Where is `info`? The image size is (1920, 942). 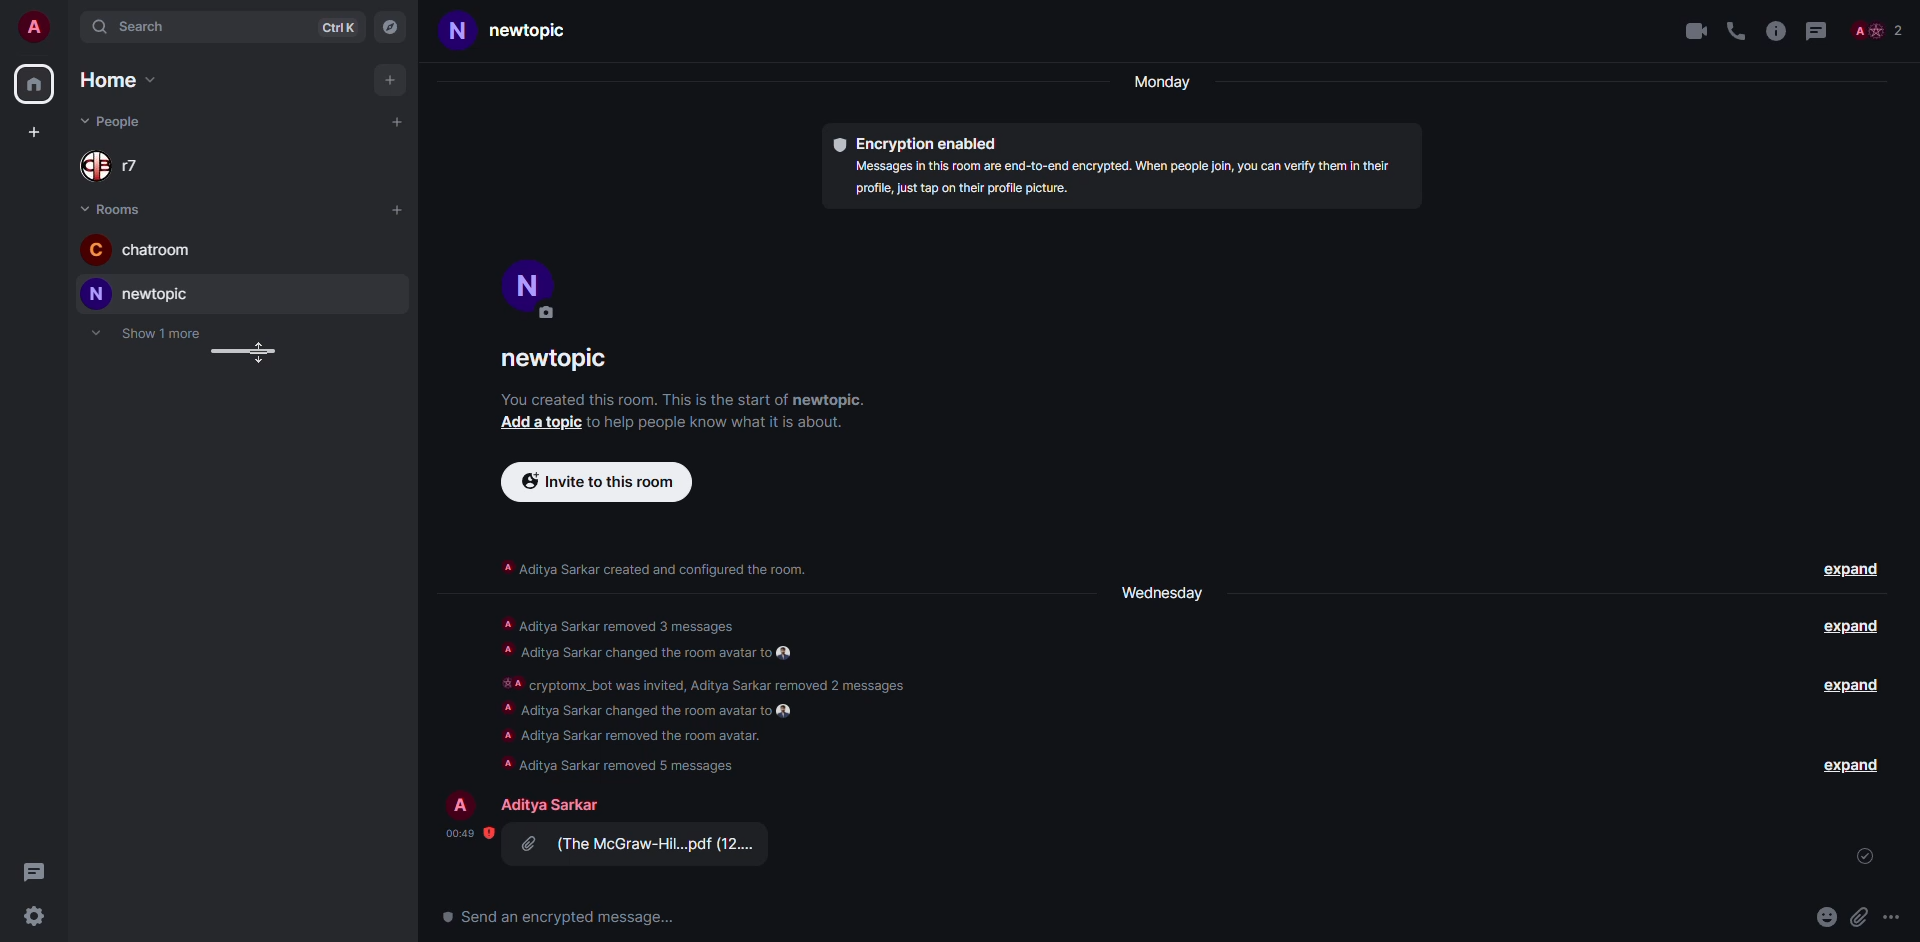
info is located at coordinates (1776, 30).